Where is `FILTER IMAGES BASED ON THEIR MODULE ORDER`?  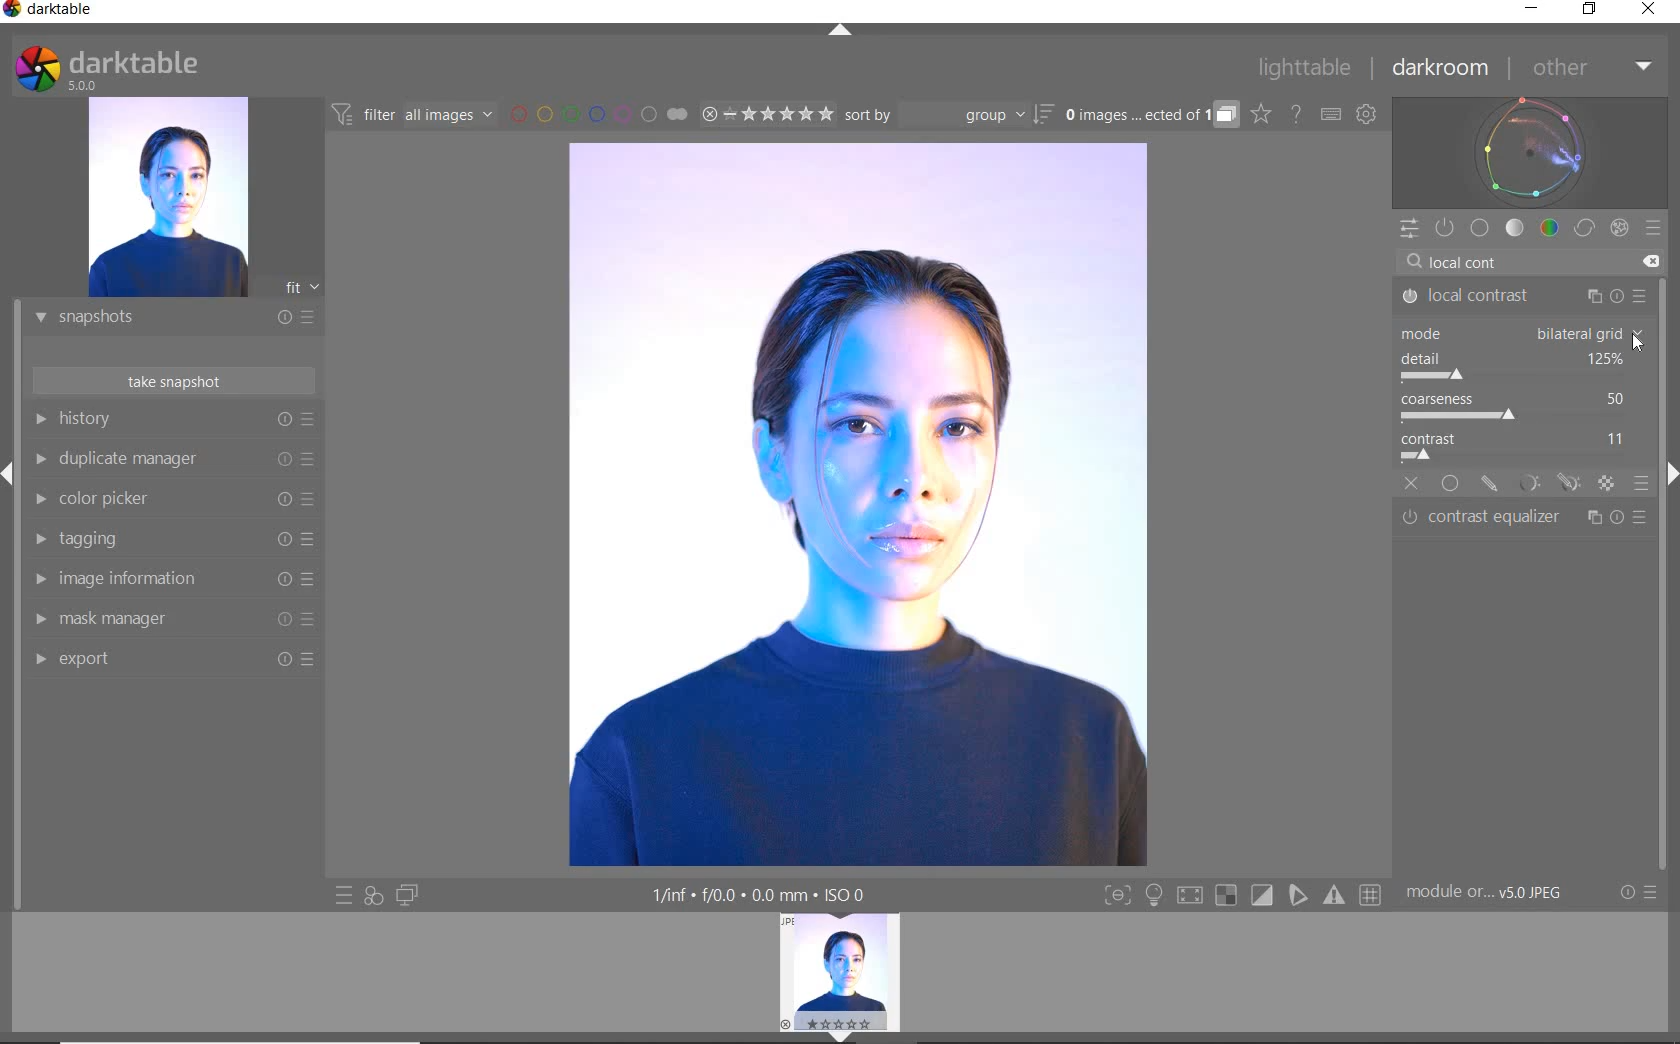
FILTER IMAGES BASED ON THEIR MODULE ORDER is located at coordinates (413, 118).